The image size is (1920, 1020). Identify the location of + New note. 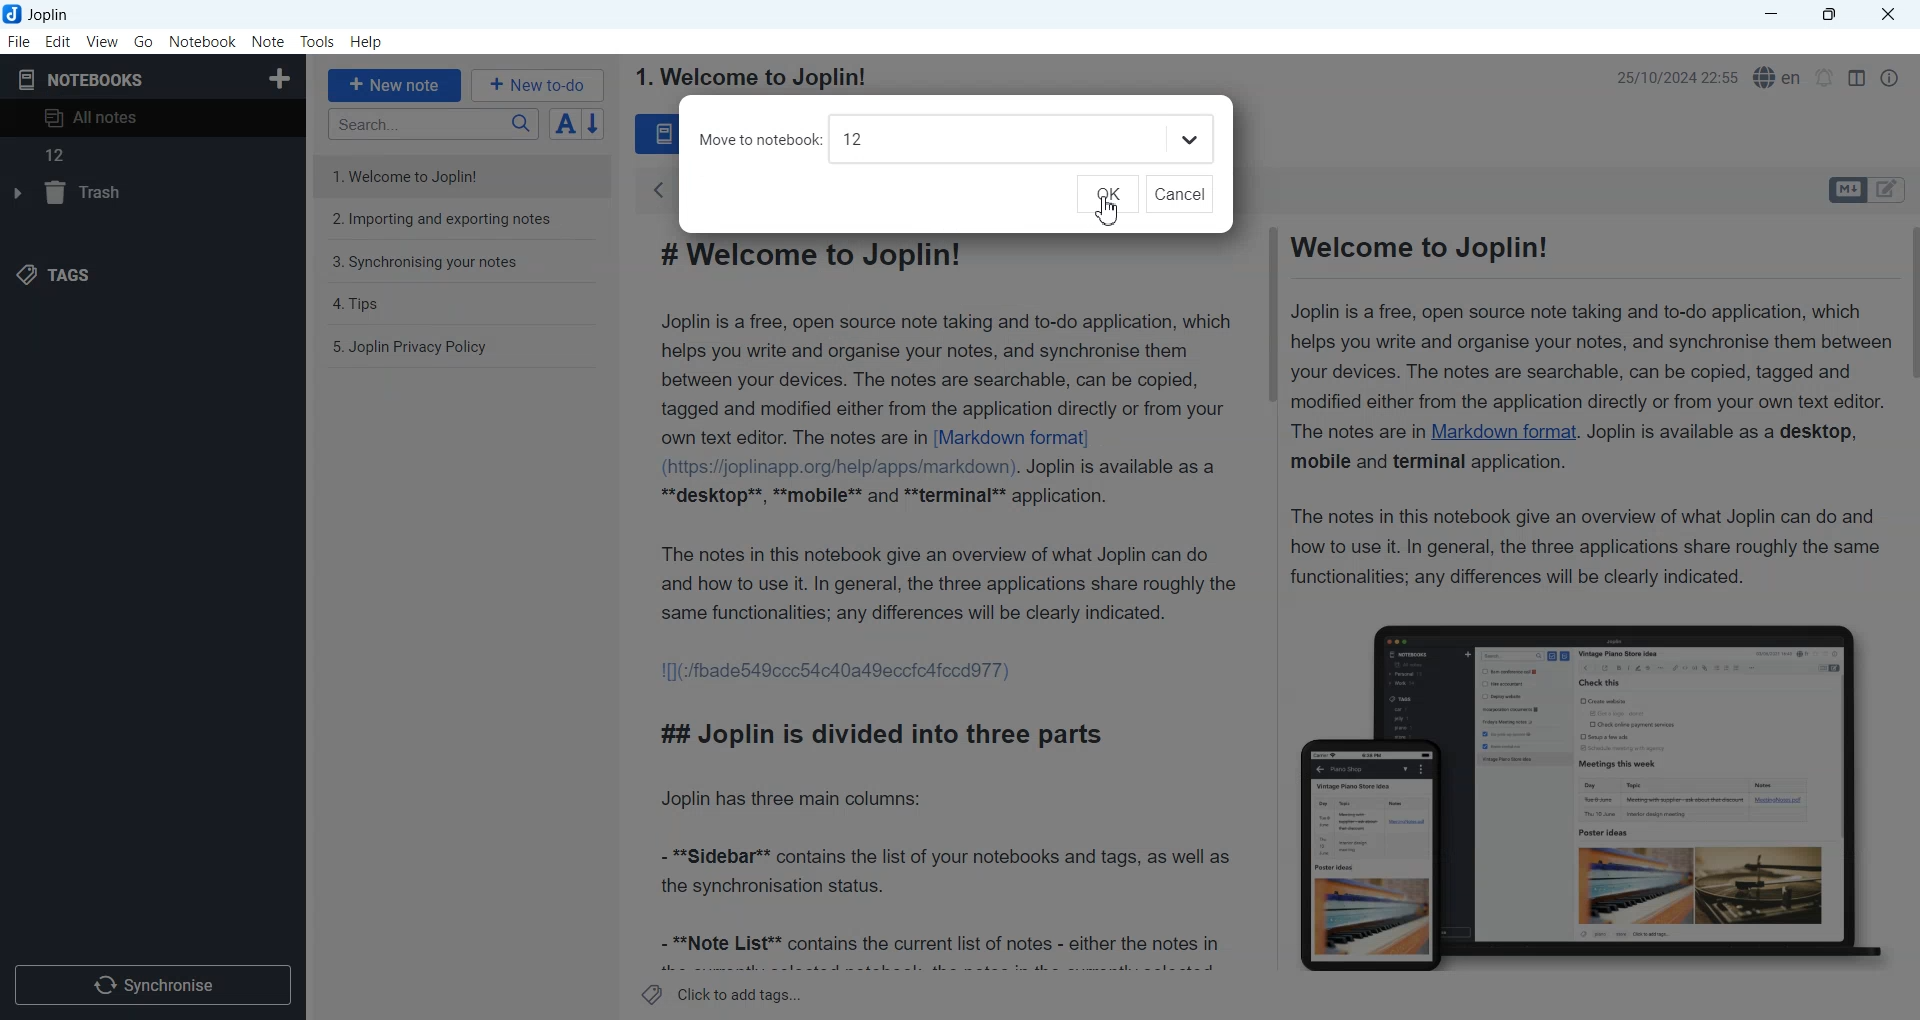
(395, 85).